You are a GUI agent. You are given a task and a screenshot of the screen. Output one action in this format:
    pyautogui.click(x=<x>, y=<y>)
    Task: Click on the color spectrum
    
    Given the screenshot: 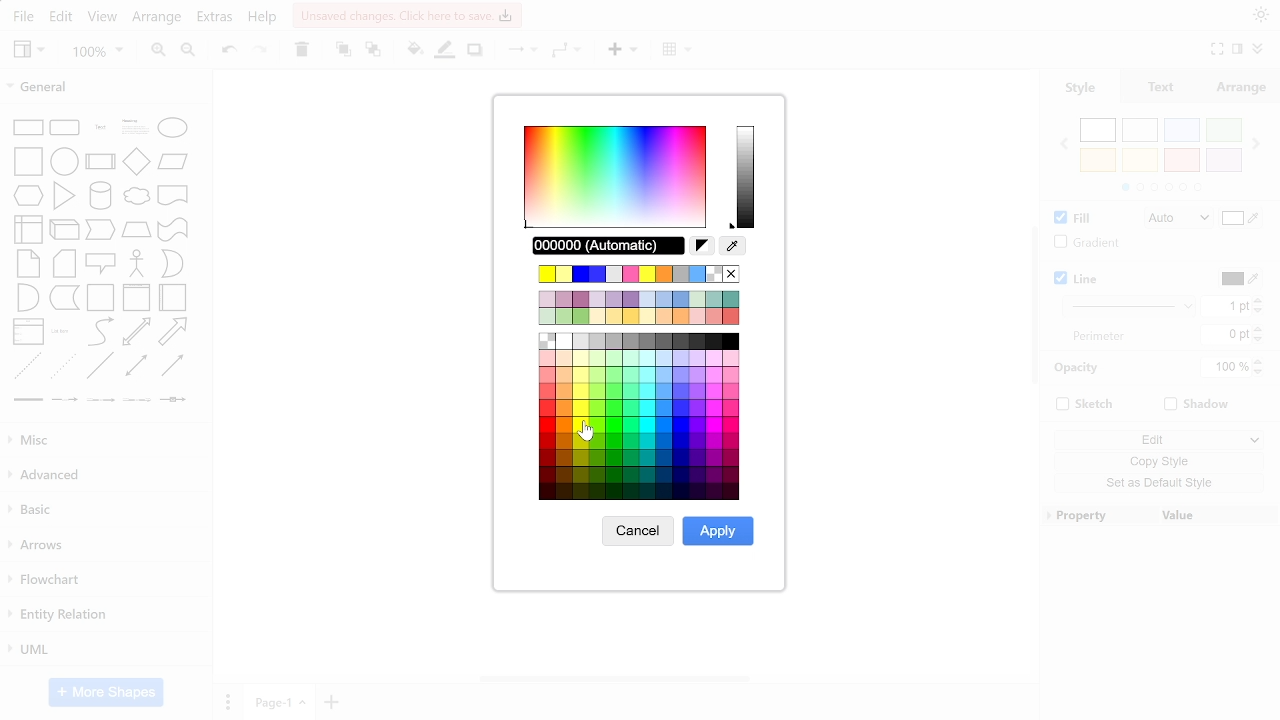 What is the action you would take?
    pyautogui.click(x=615, y=177)
    